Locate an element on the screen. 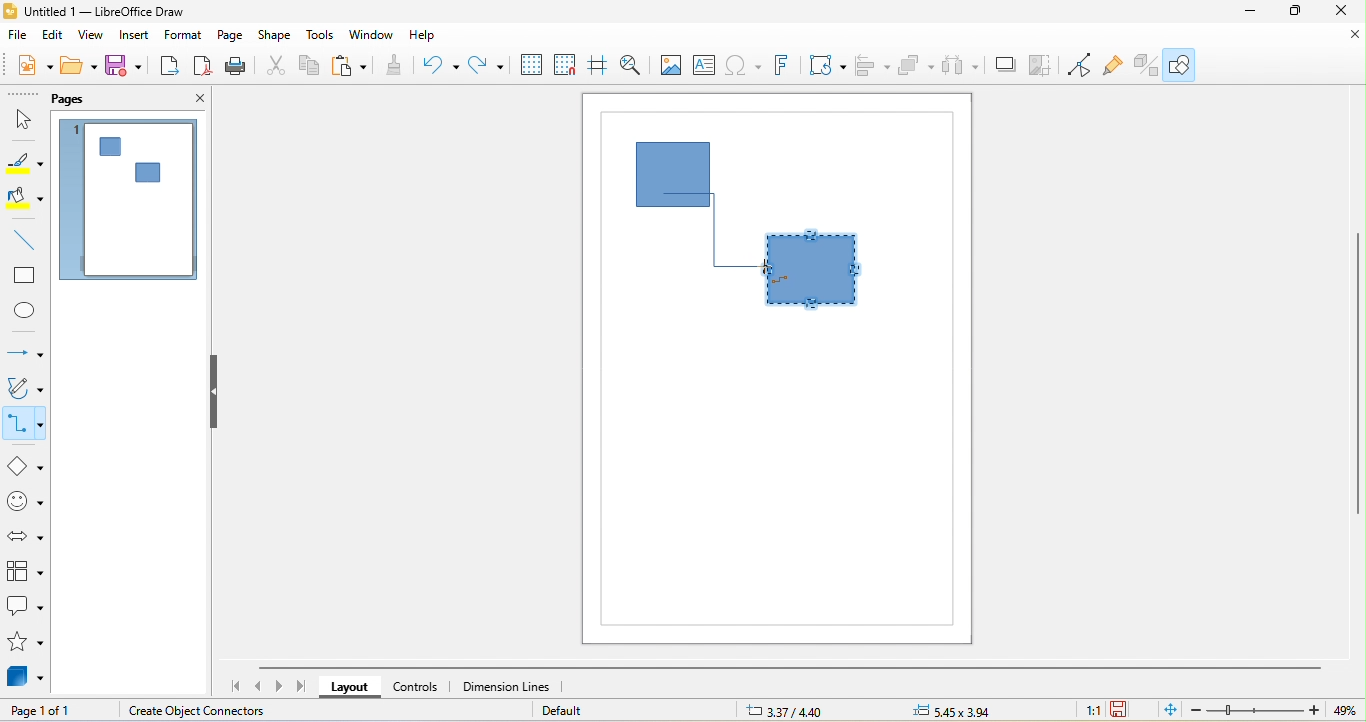  controls is located at coordinates (417, 689).